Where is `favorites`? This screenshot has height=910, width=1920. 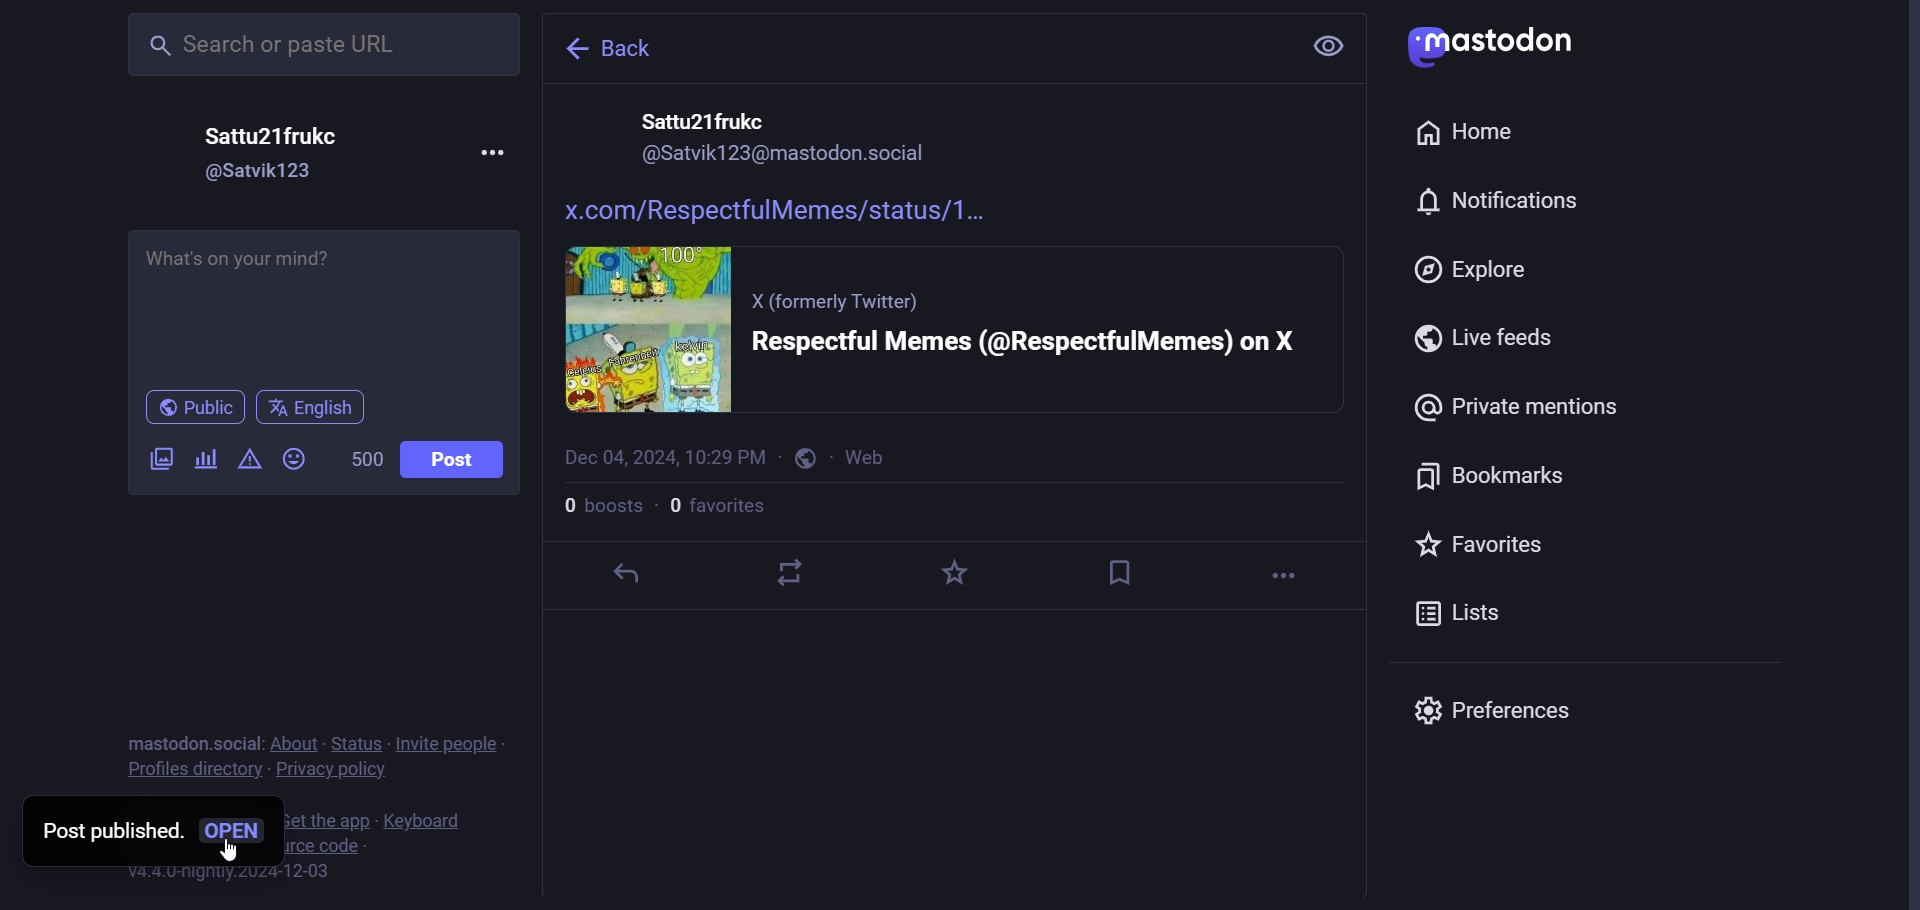
favorites is located at coordinates (1482, 547).